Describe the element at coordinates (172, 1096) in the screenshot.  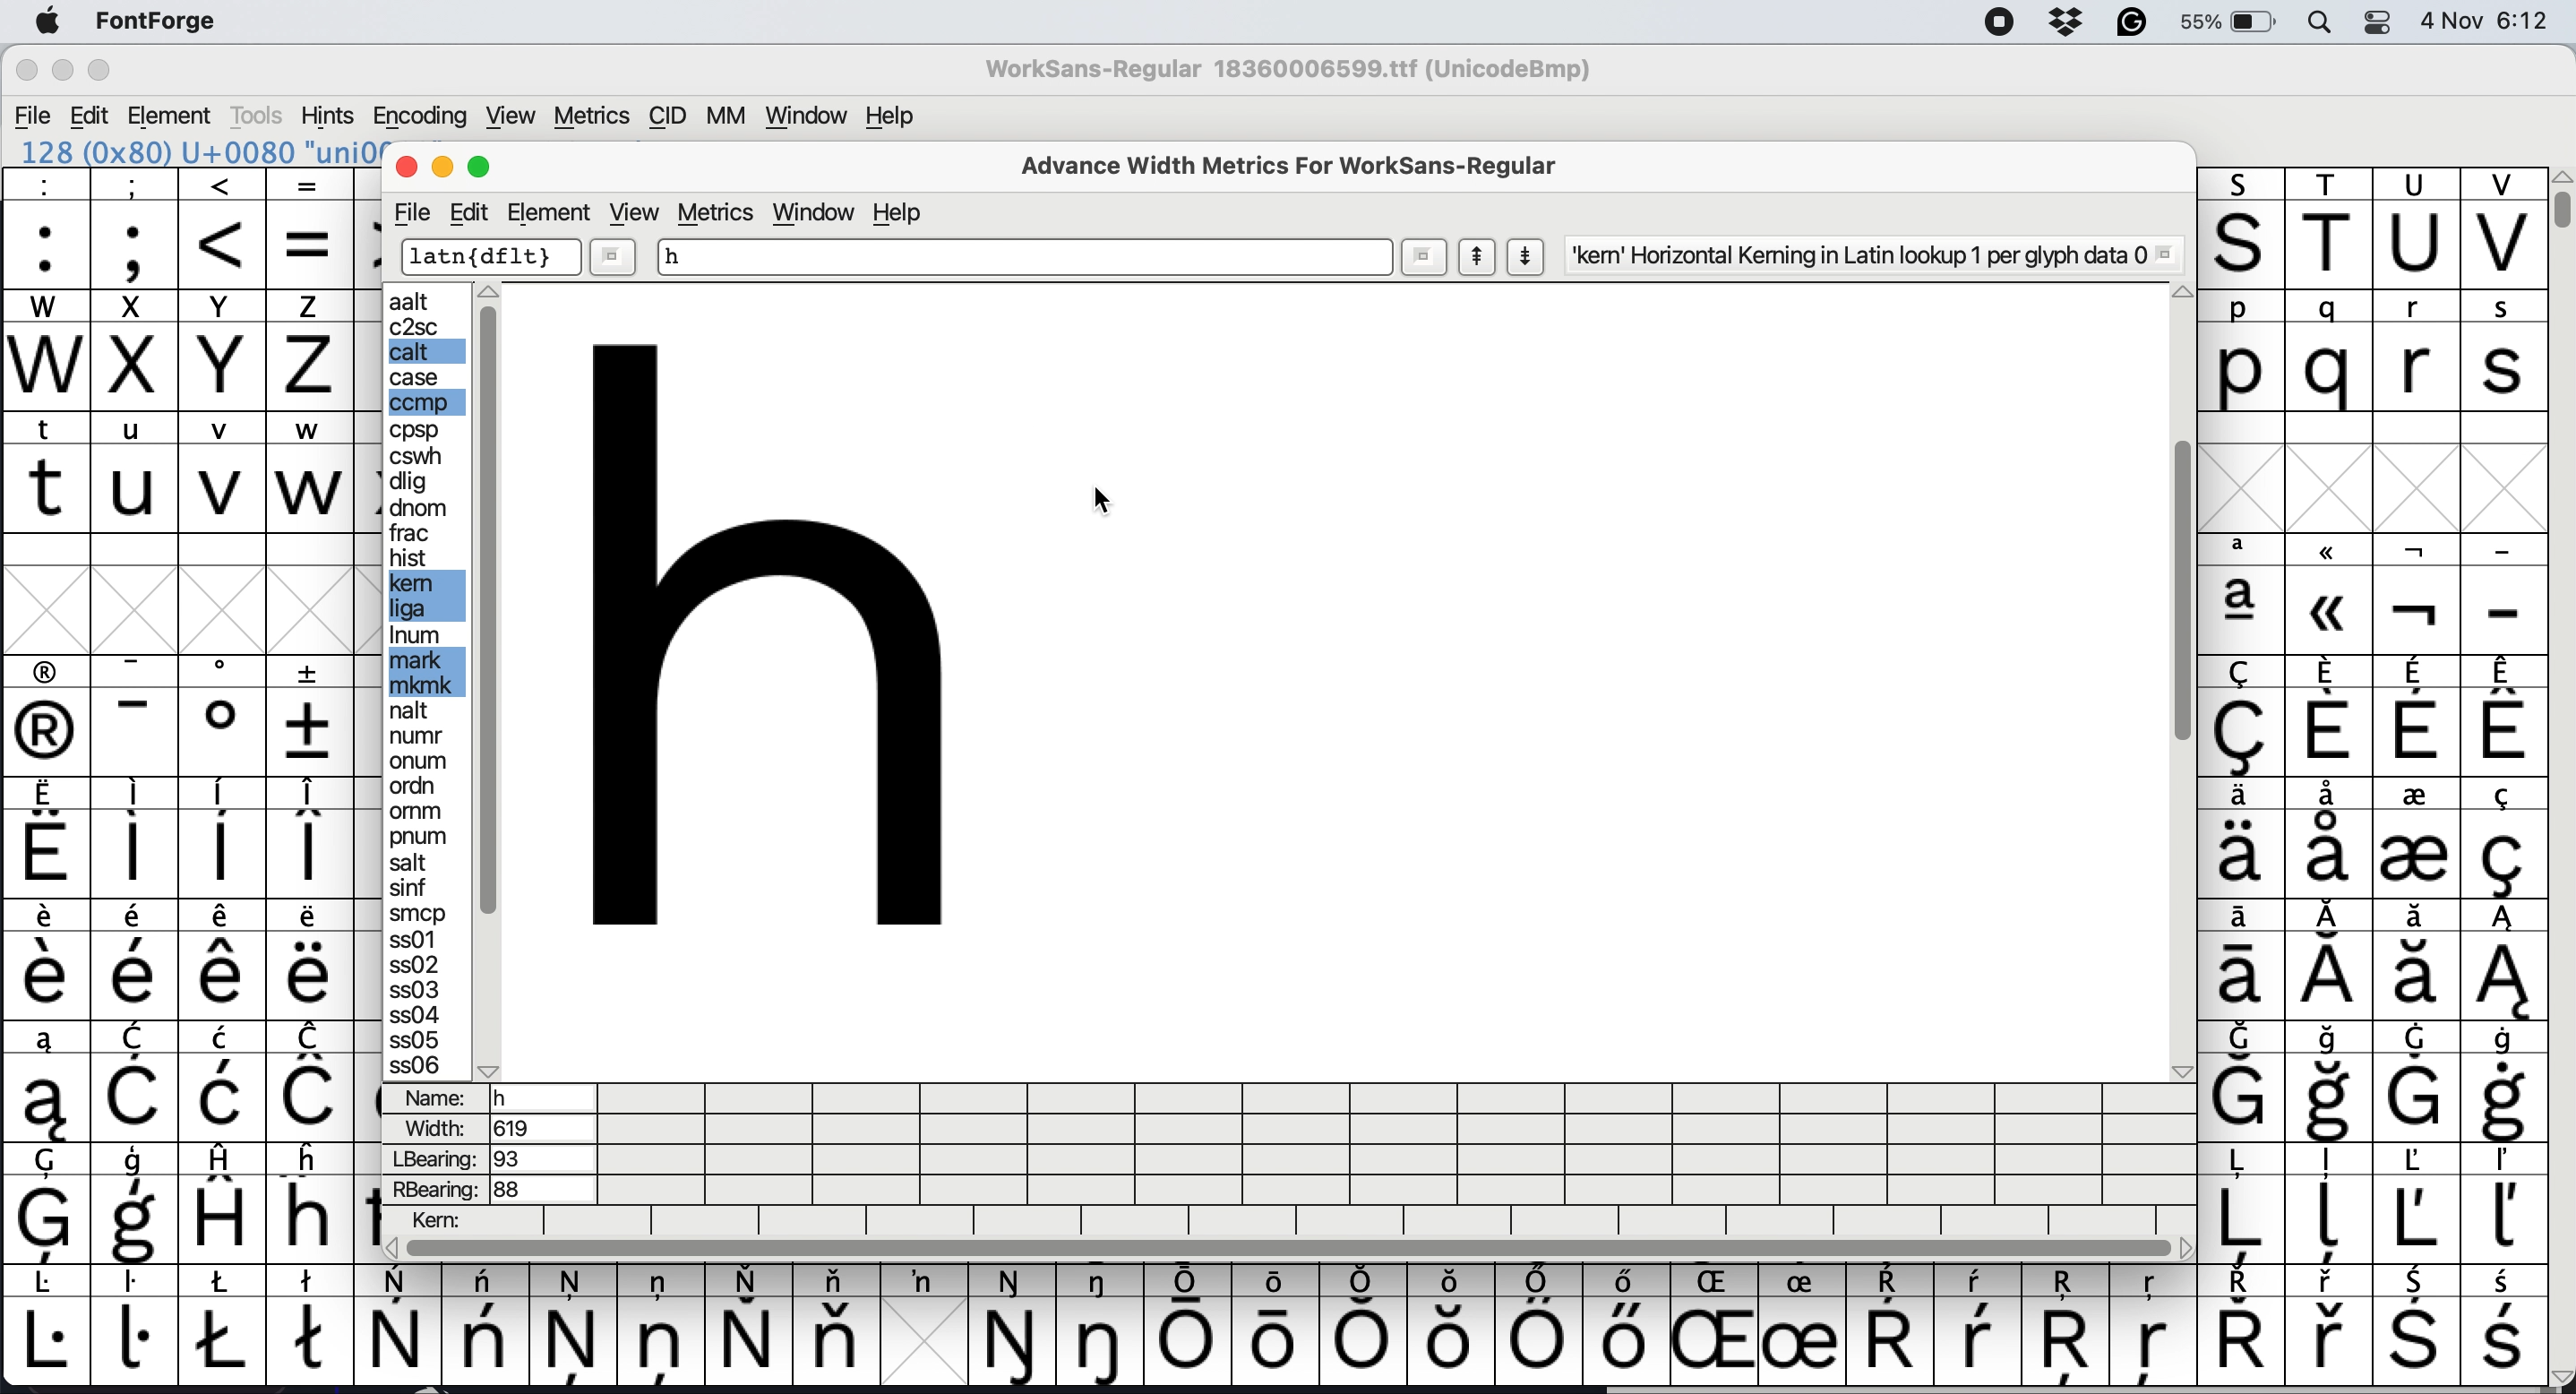
I see `special characters` at that location.